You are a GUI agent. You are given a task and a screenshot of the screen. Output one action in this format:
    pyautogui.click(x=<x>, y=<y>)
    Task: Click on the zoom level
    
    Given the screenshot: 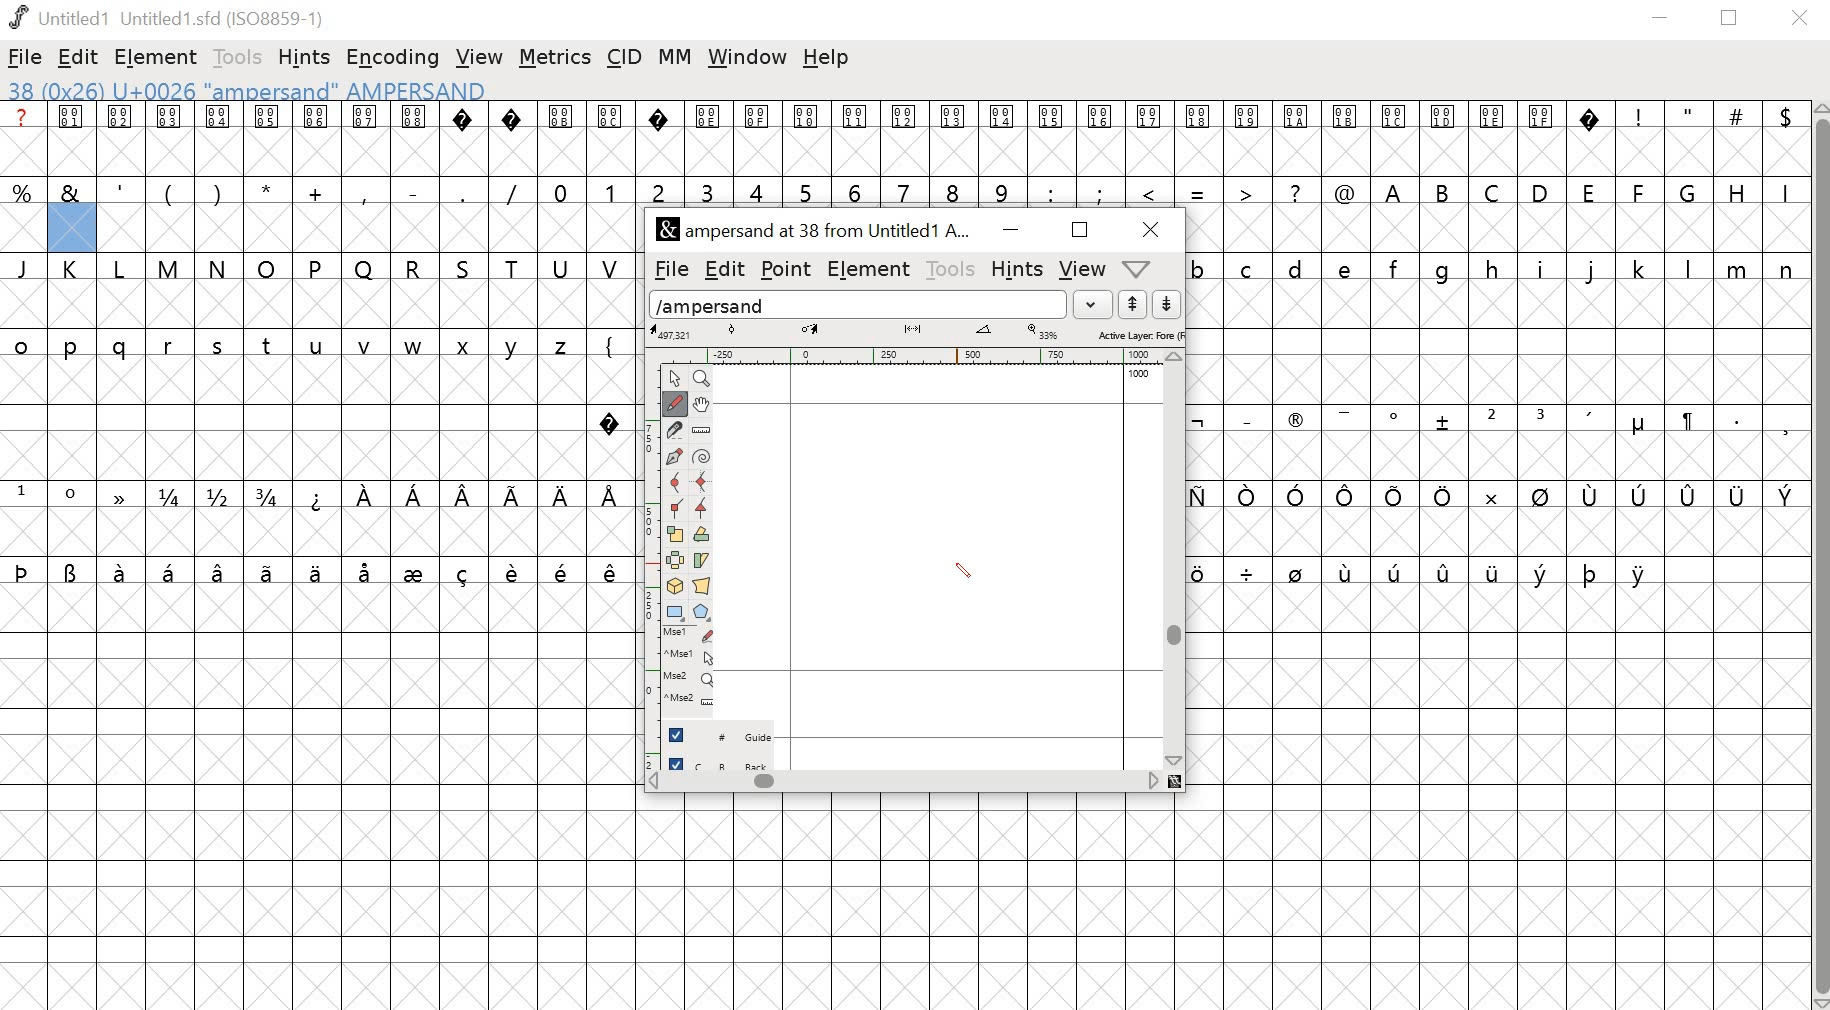 What is the action you would take?
    pyautogui.click(x=1045, y=332)
    